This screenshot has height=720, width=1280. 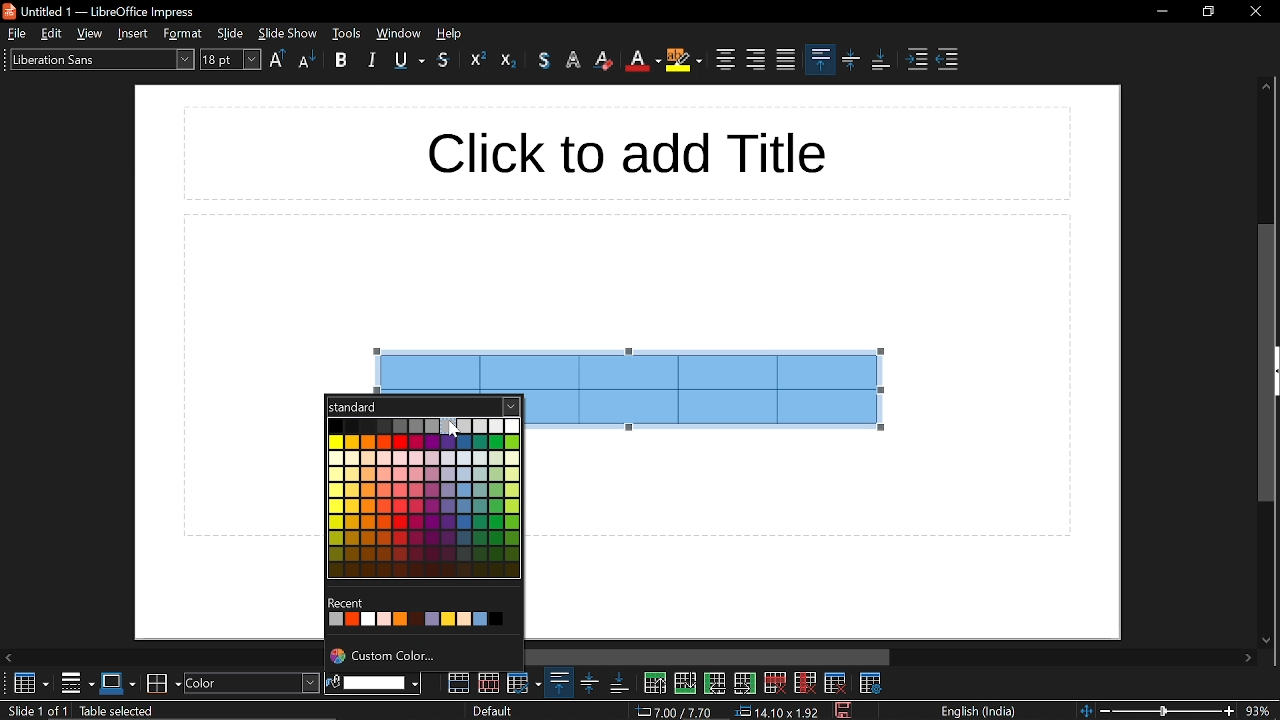 What do you see at coordinates (974, 710) in the screenshot?
I see `language` at bounding box center [974, 710].